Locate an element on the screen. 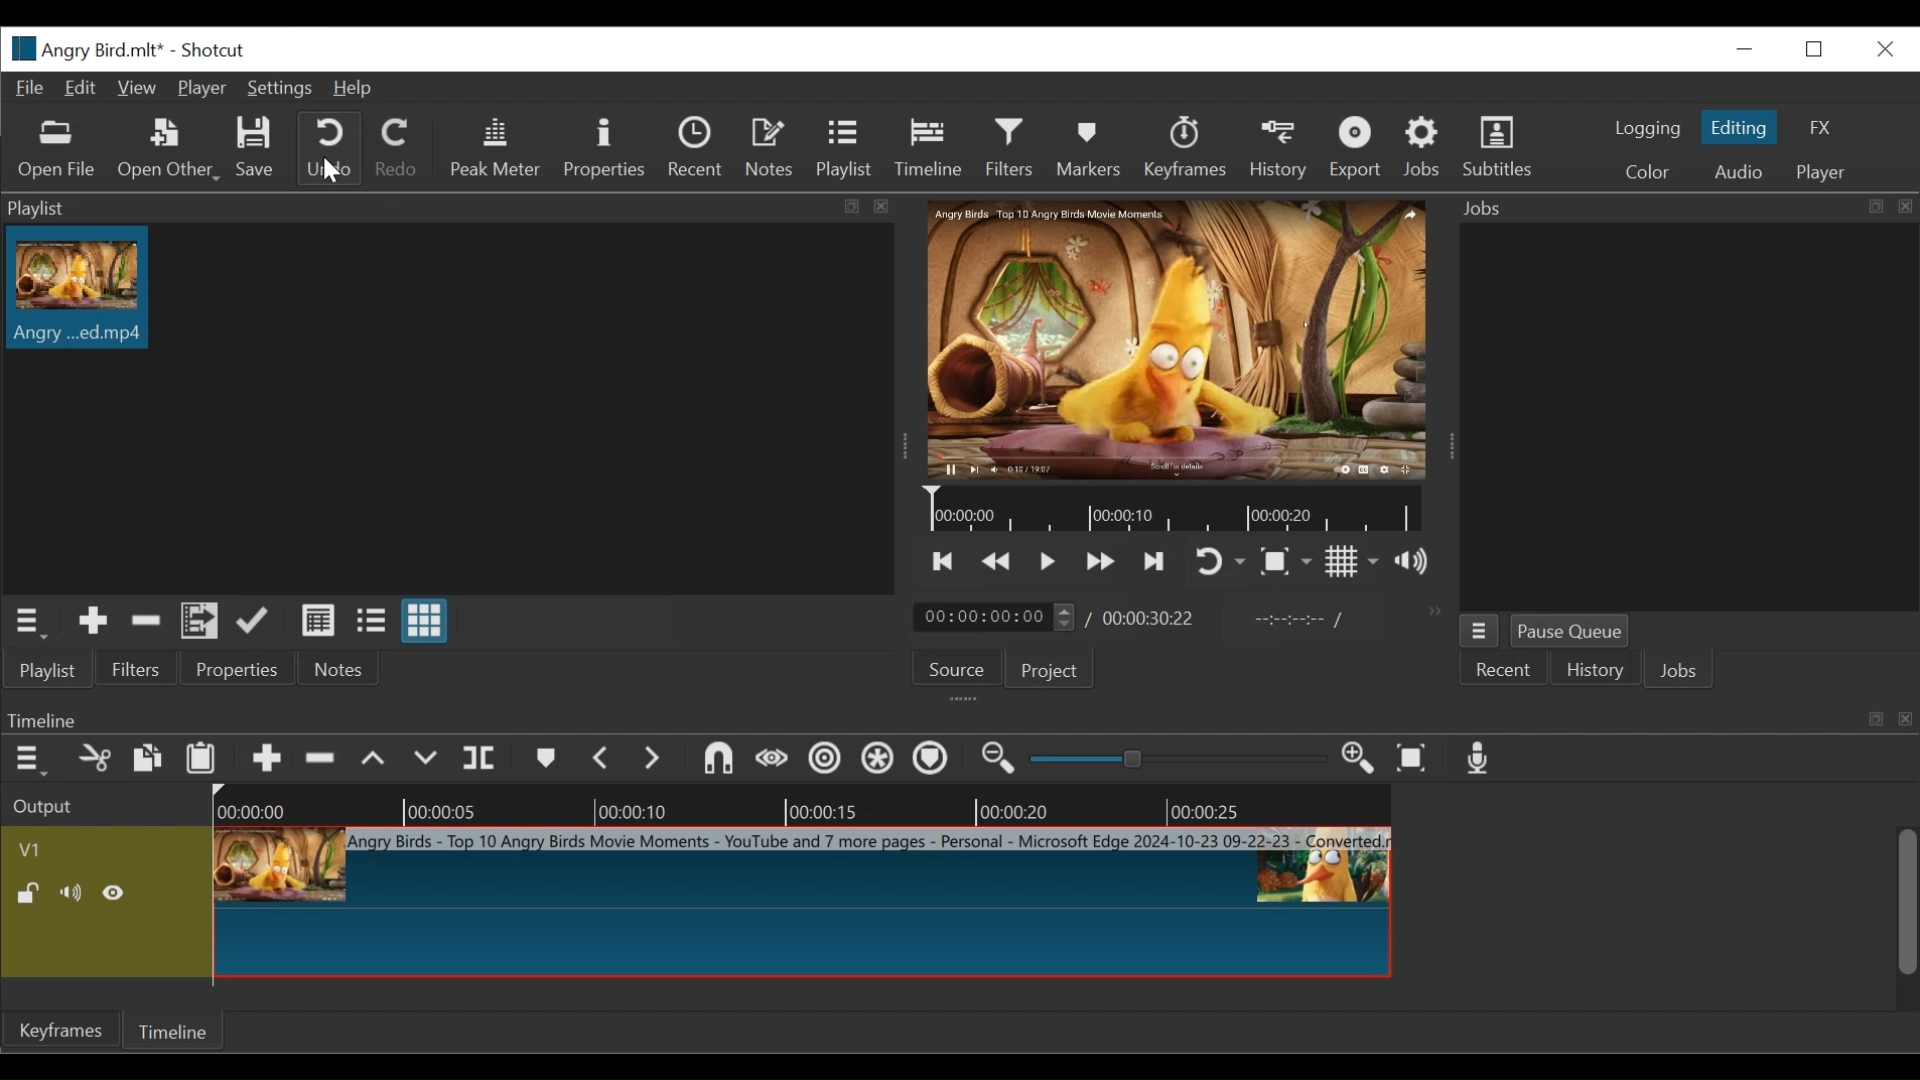 Image resolution: width=1920 pixels, height=1080 pixels. Jobs Panel is located at coordinates (1687, 417).